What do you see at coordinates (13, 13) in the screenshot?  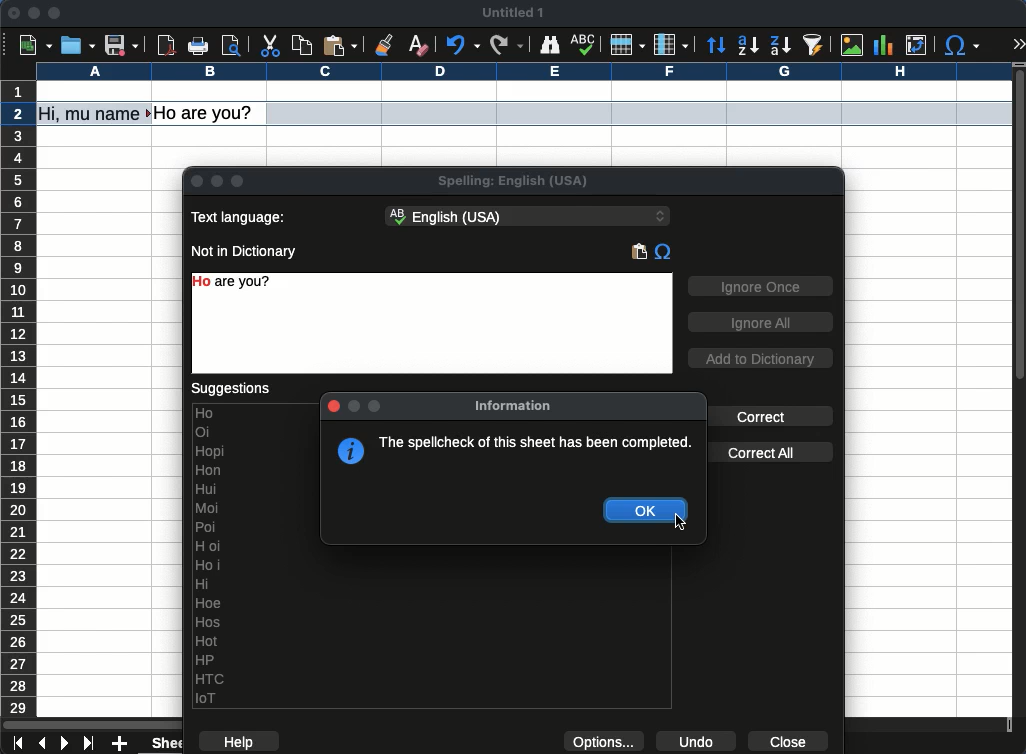 I see `close` at bounding box center [13, 13].